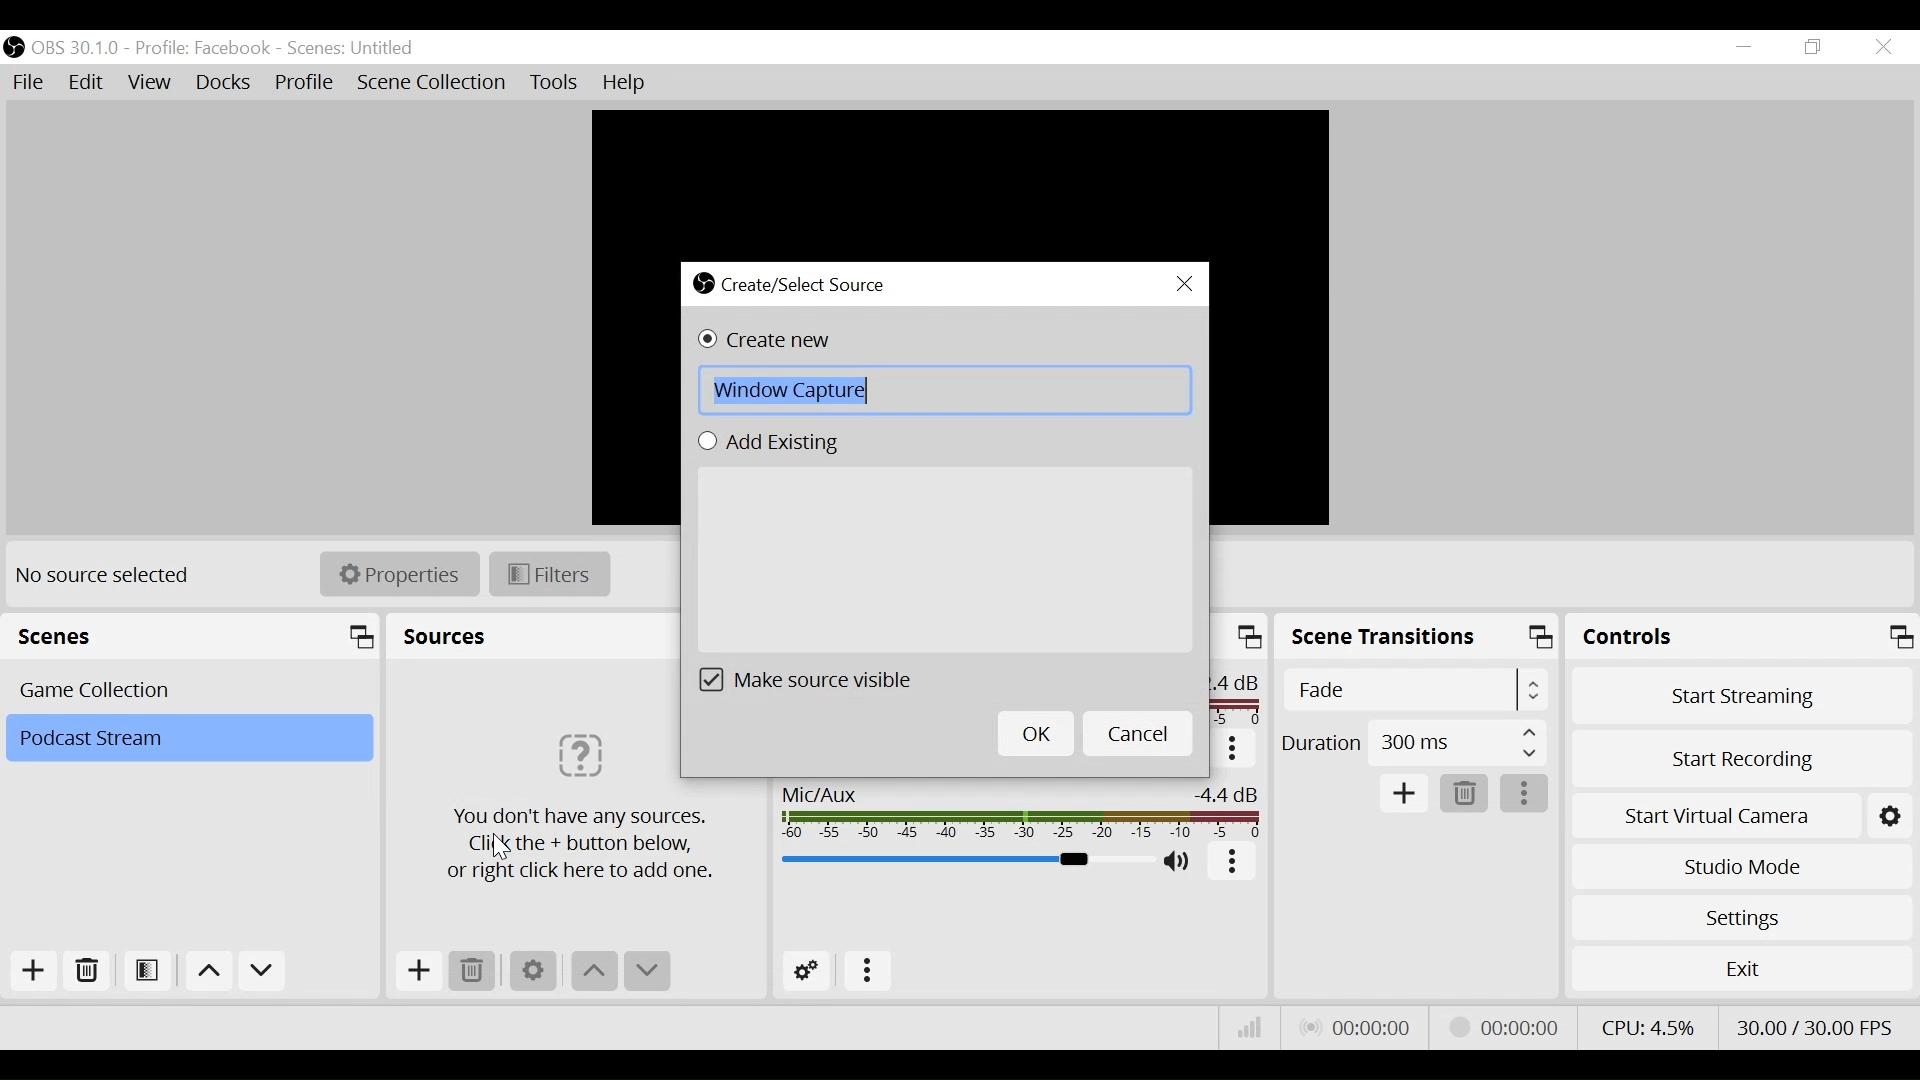 The width and height of the screenshot is (1920, 1080). What do you see at coordinates (445, 636) in the screenshot?
I see `Sources` at bounding box center [445, 636].